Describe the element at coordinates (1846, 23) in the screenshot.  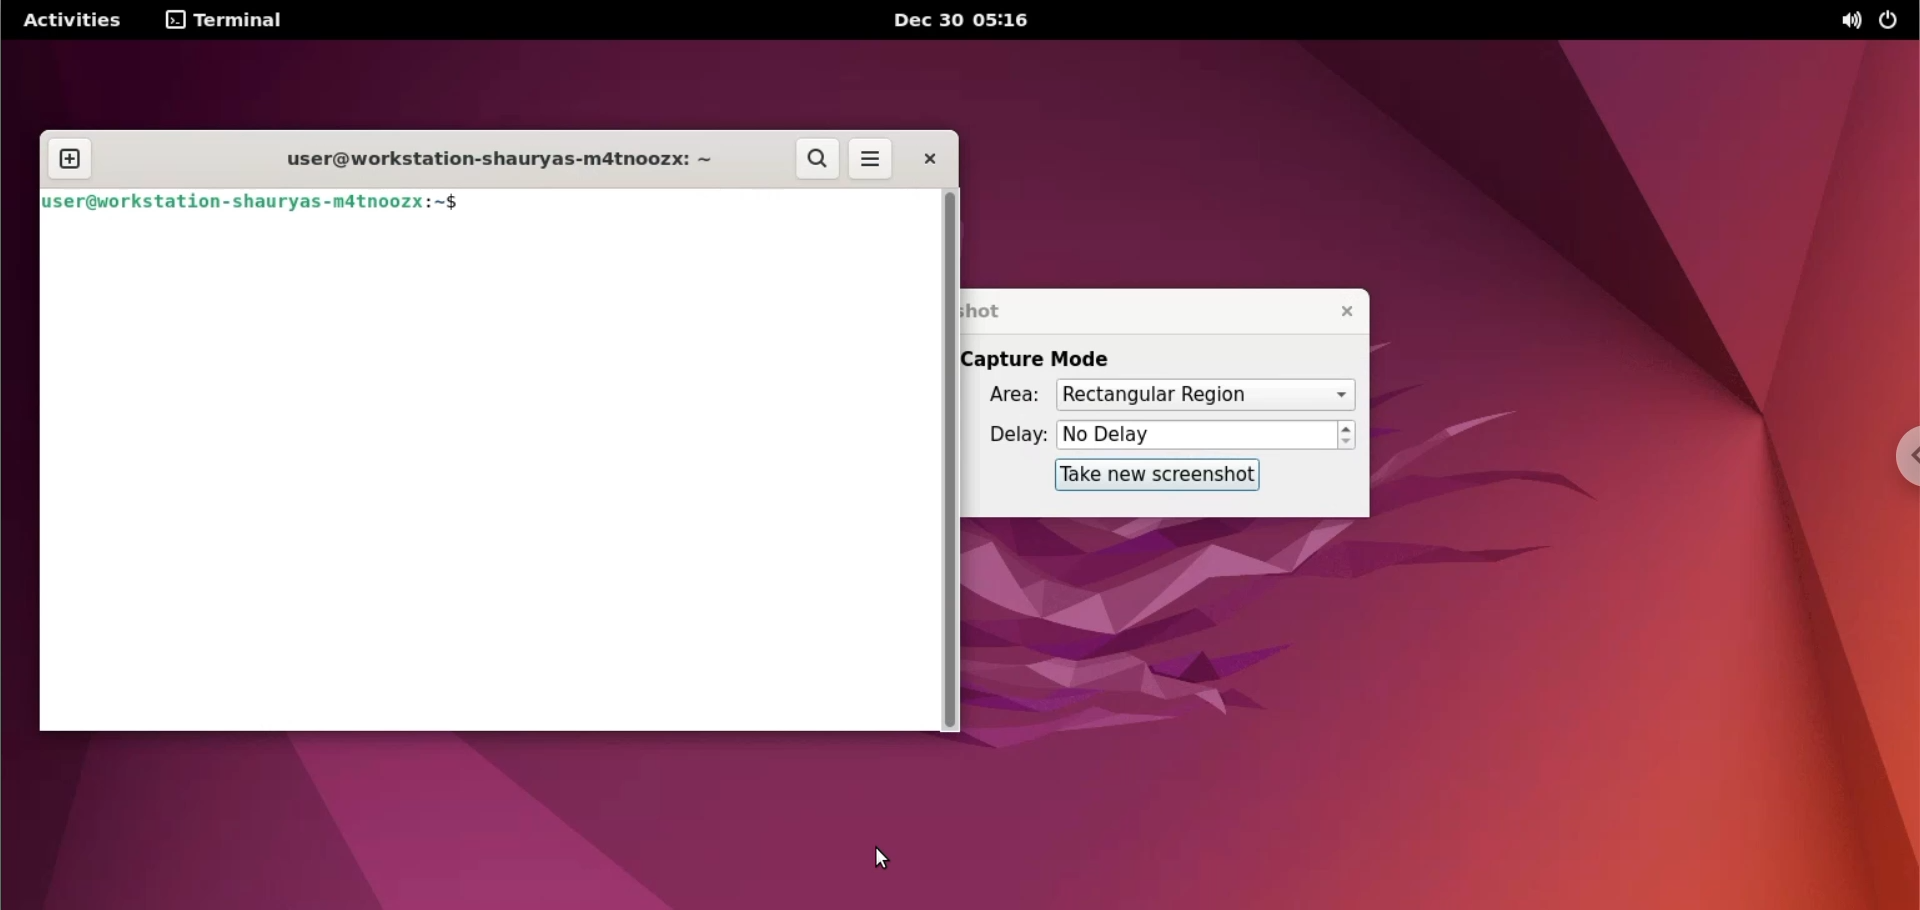
I see `sound options` at that location.